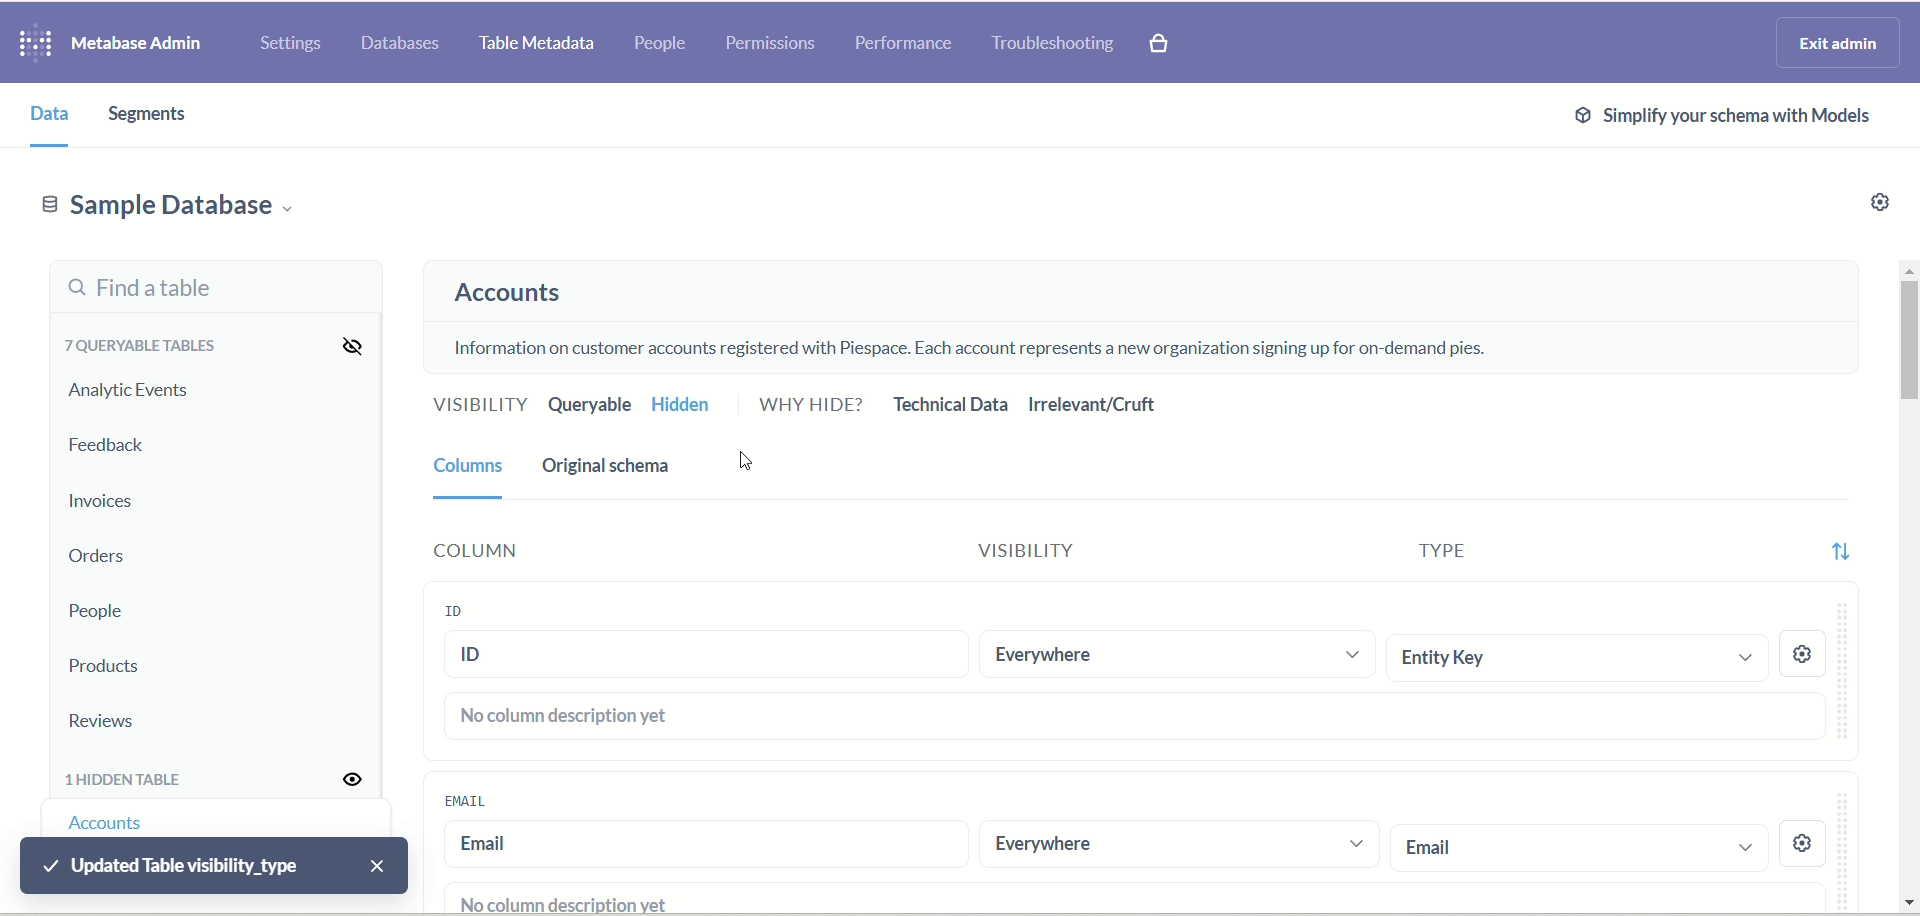 The height and width of the screenshot is (916, 1920). Describe the element at coordinates (1131, 549) in the screenshot. I see `visibility label` at that location.